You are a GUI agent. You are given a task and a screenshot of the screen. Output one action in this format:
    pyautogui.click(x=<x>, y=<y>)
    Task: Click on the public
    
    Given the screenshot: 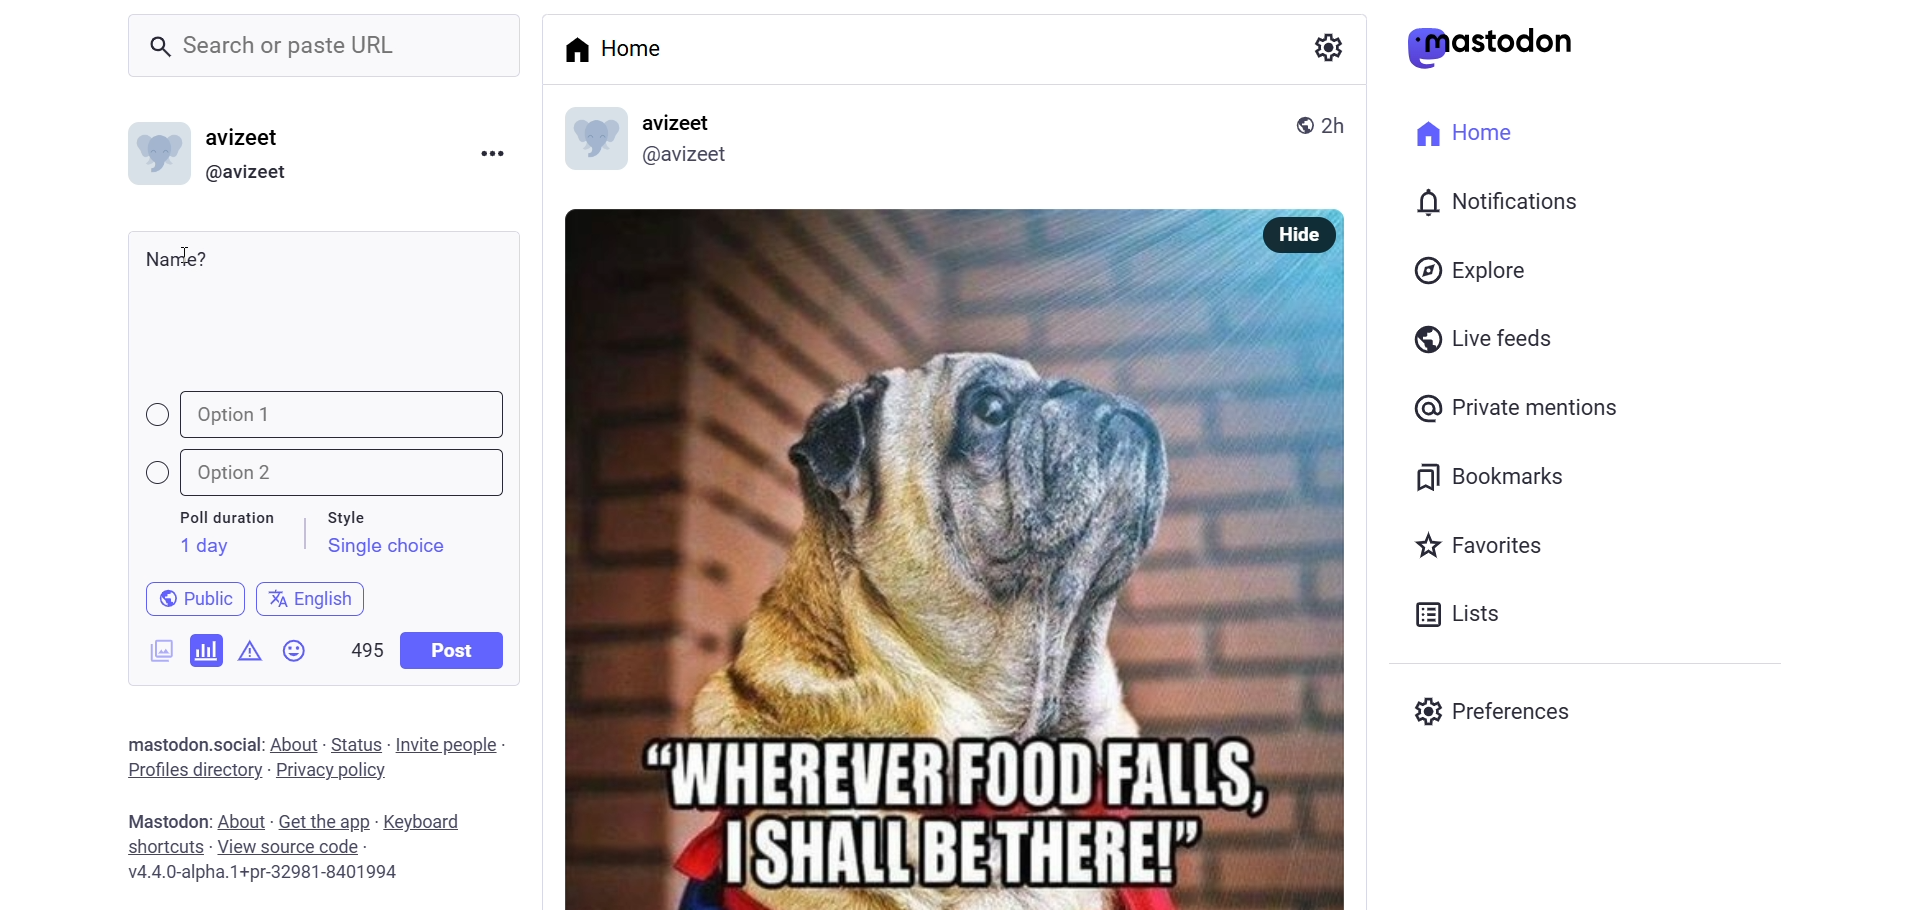 What is the action you would take?
    pyautogui.click(x=186, y=597)
    